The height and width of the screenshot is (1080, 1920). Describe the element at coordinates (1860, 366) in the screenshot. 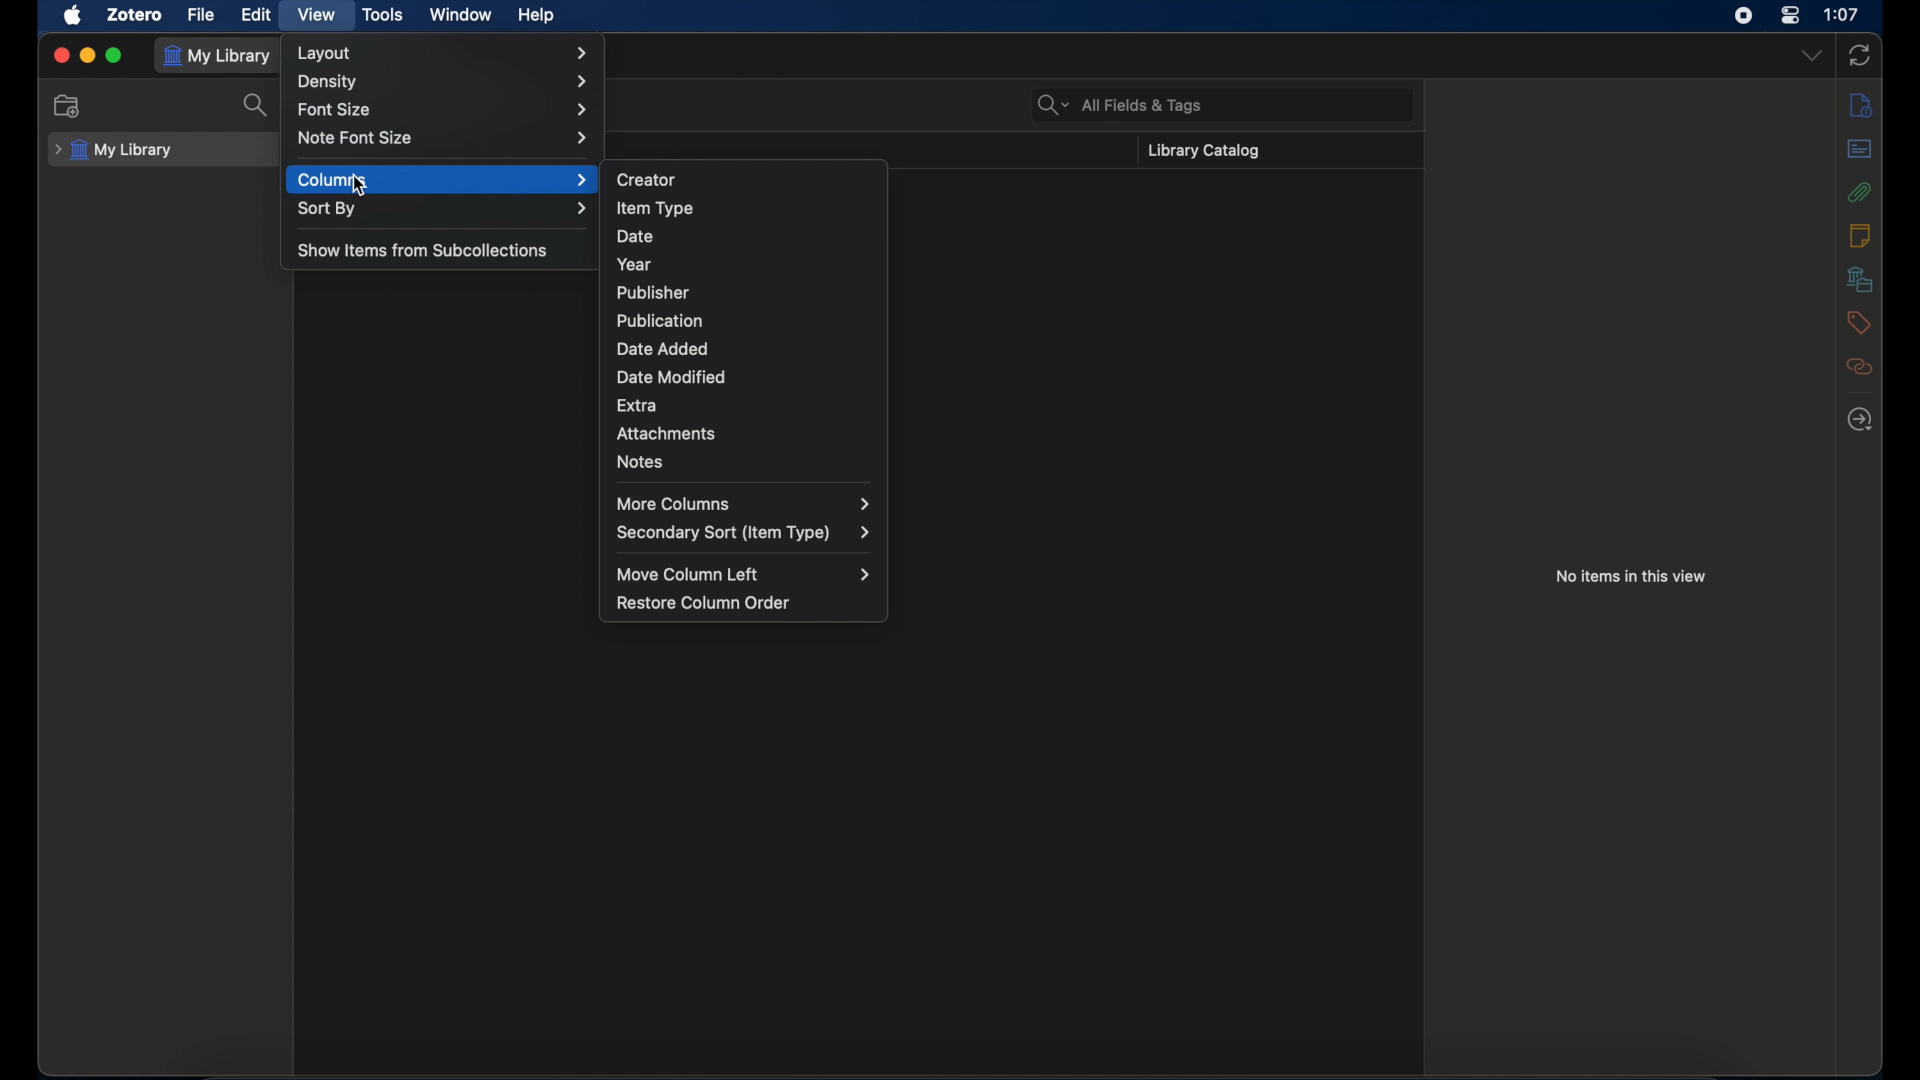

I see `related` at that location.